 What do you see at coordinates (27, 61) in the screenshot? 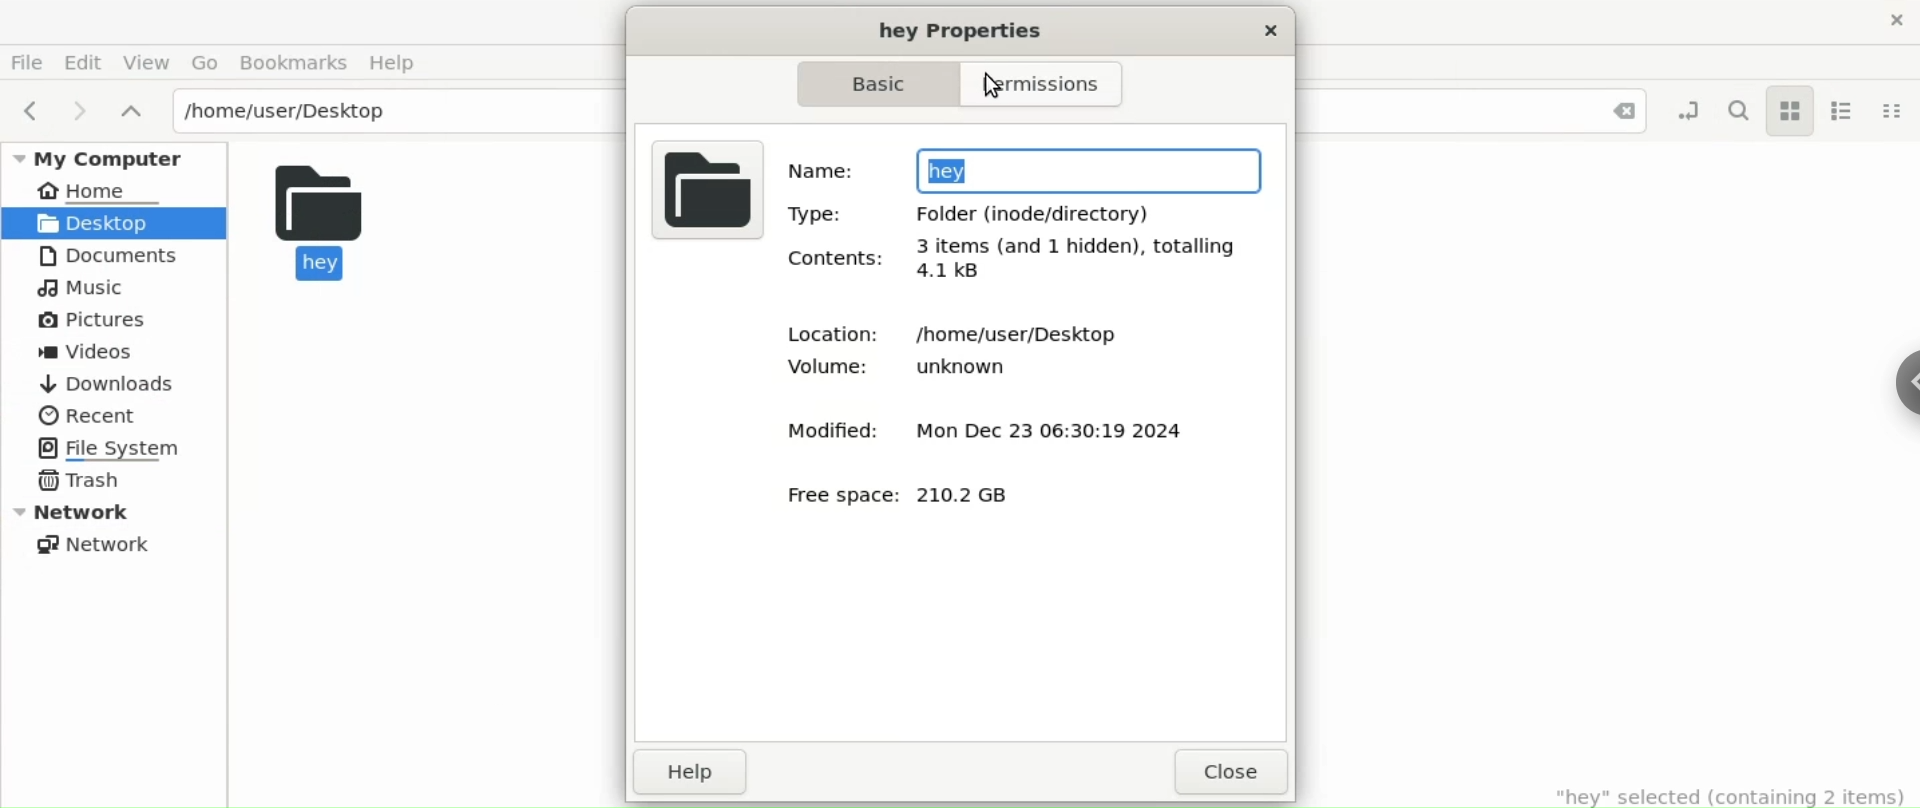
I see `File` at bounding box center [27, 61].